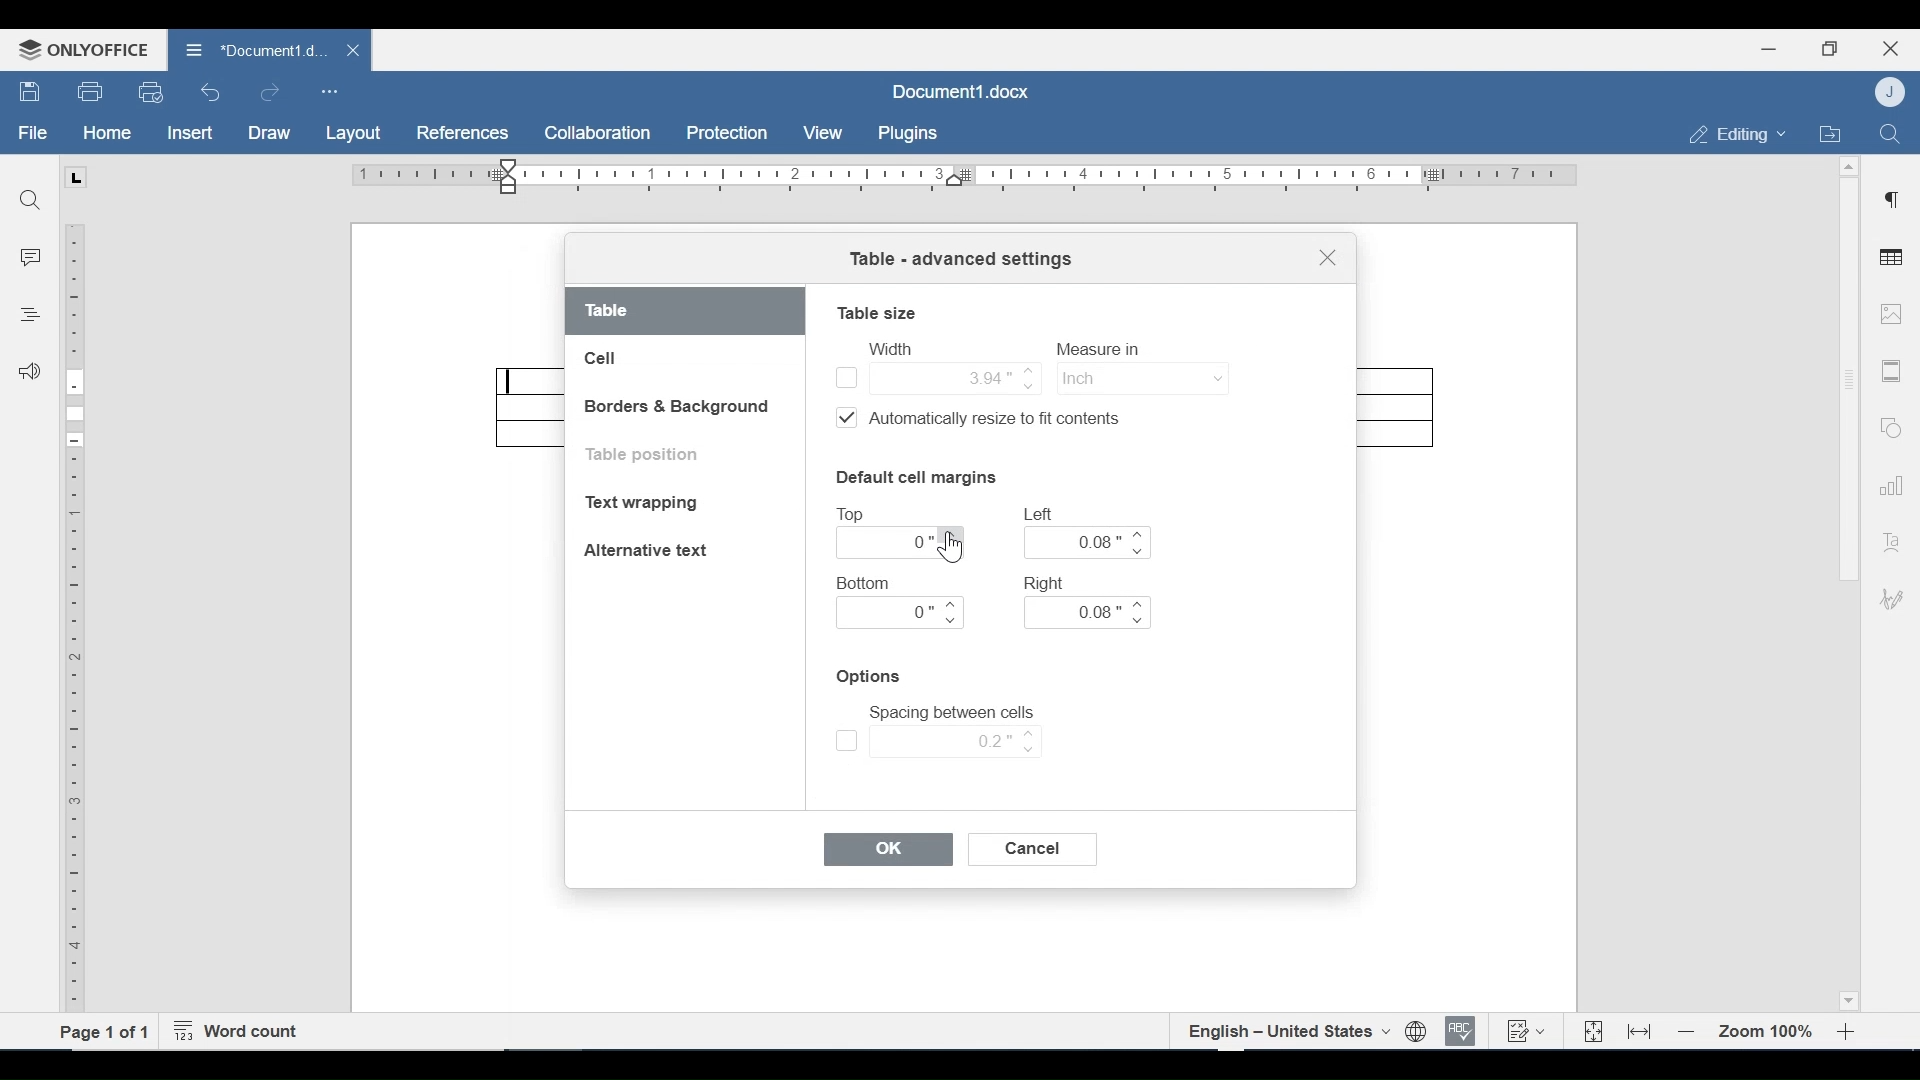 The height and width of the screenshot is (1080, 1920). Describe the element at coordinates (727, 134) in the screenshot. I see `Protection` at that location.